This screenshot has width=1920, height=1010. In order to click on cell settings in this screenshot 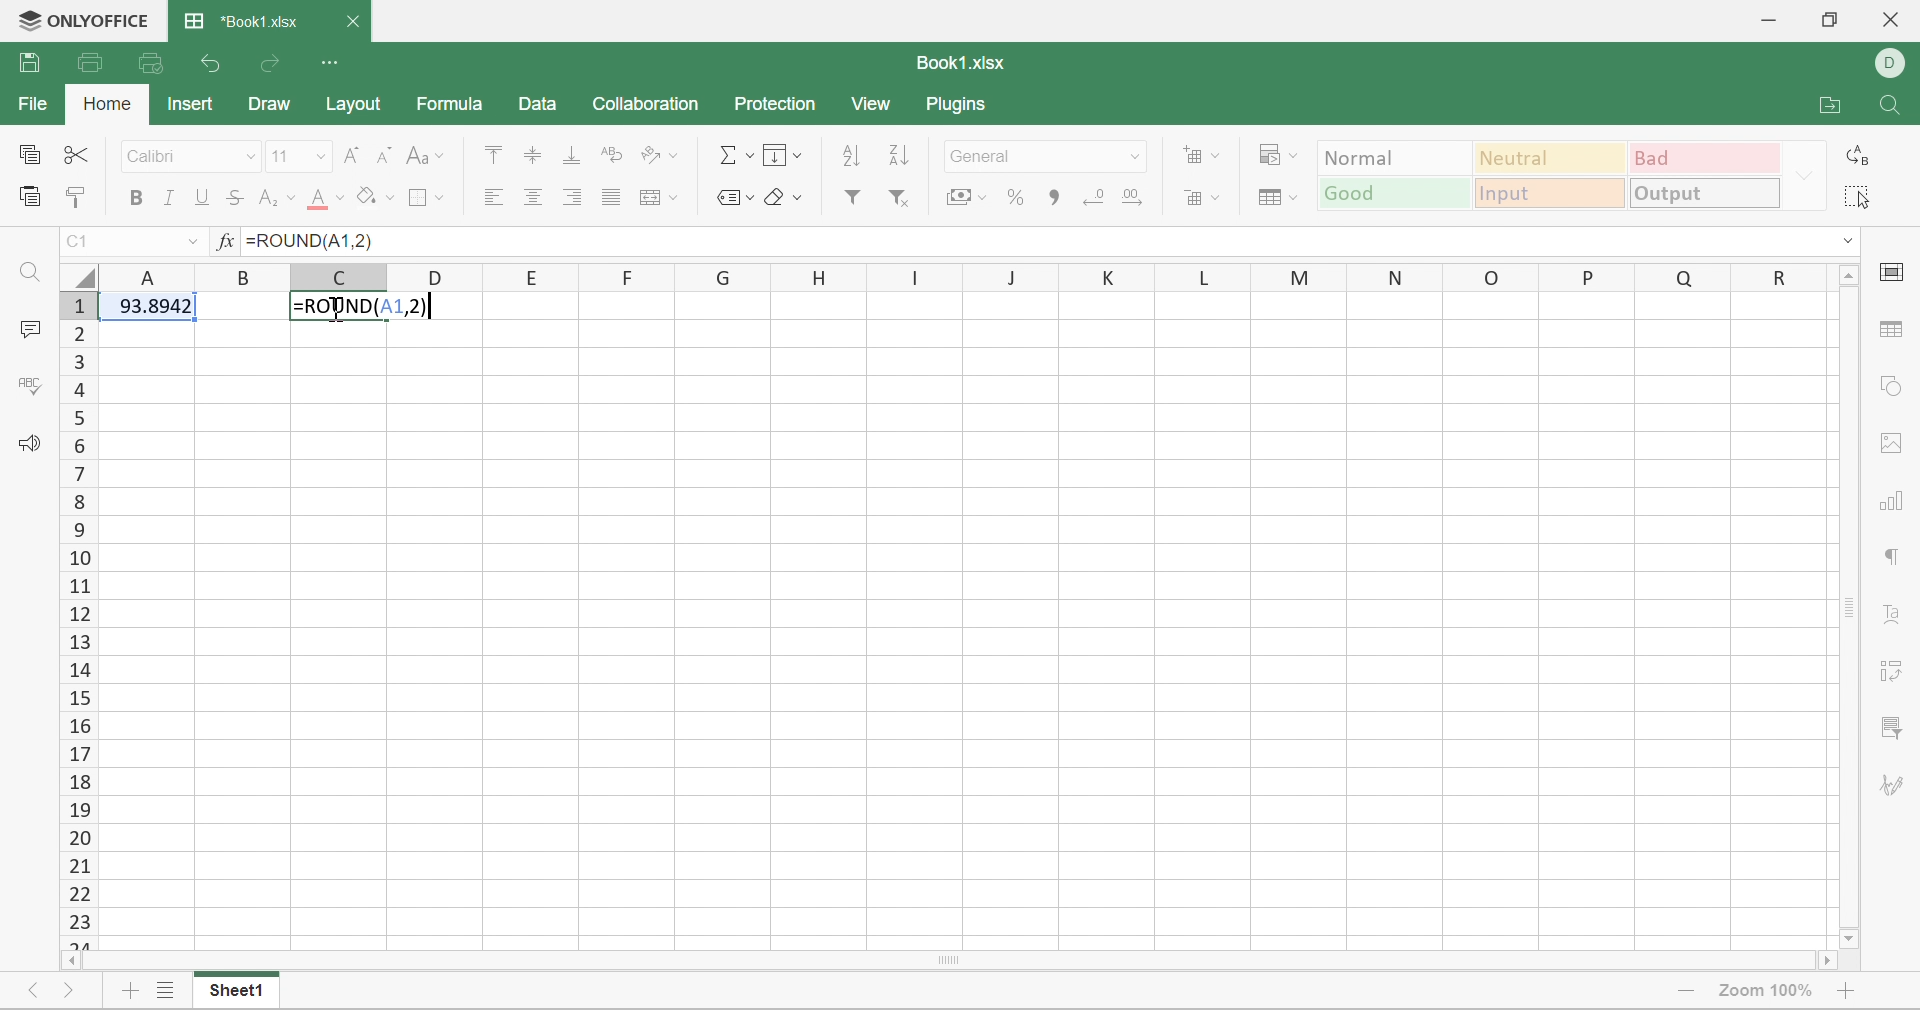, I will do `click(1895, 268)`.